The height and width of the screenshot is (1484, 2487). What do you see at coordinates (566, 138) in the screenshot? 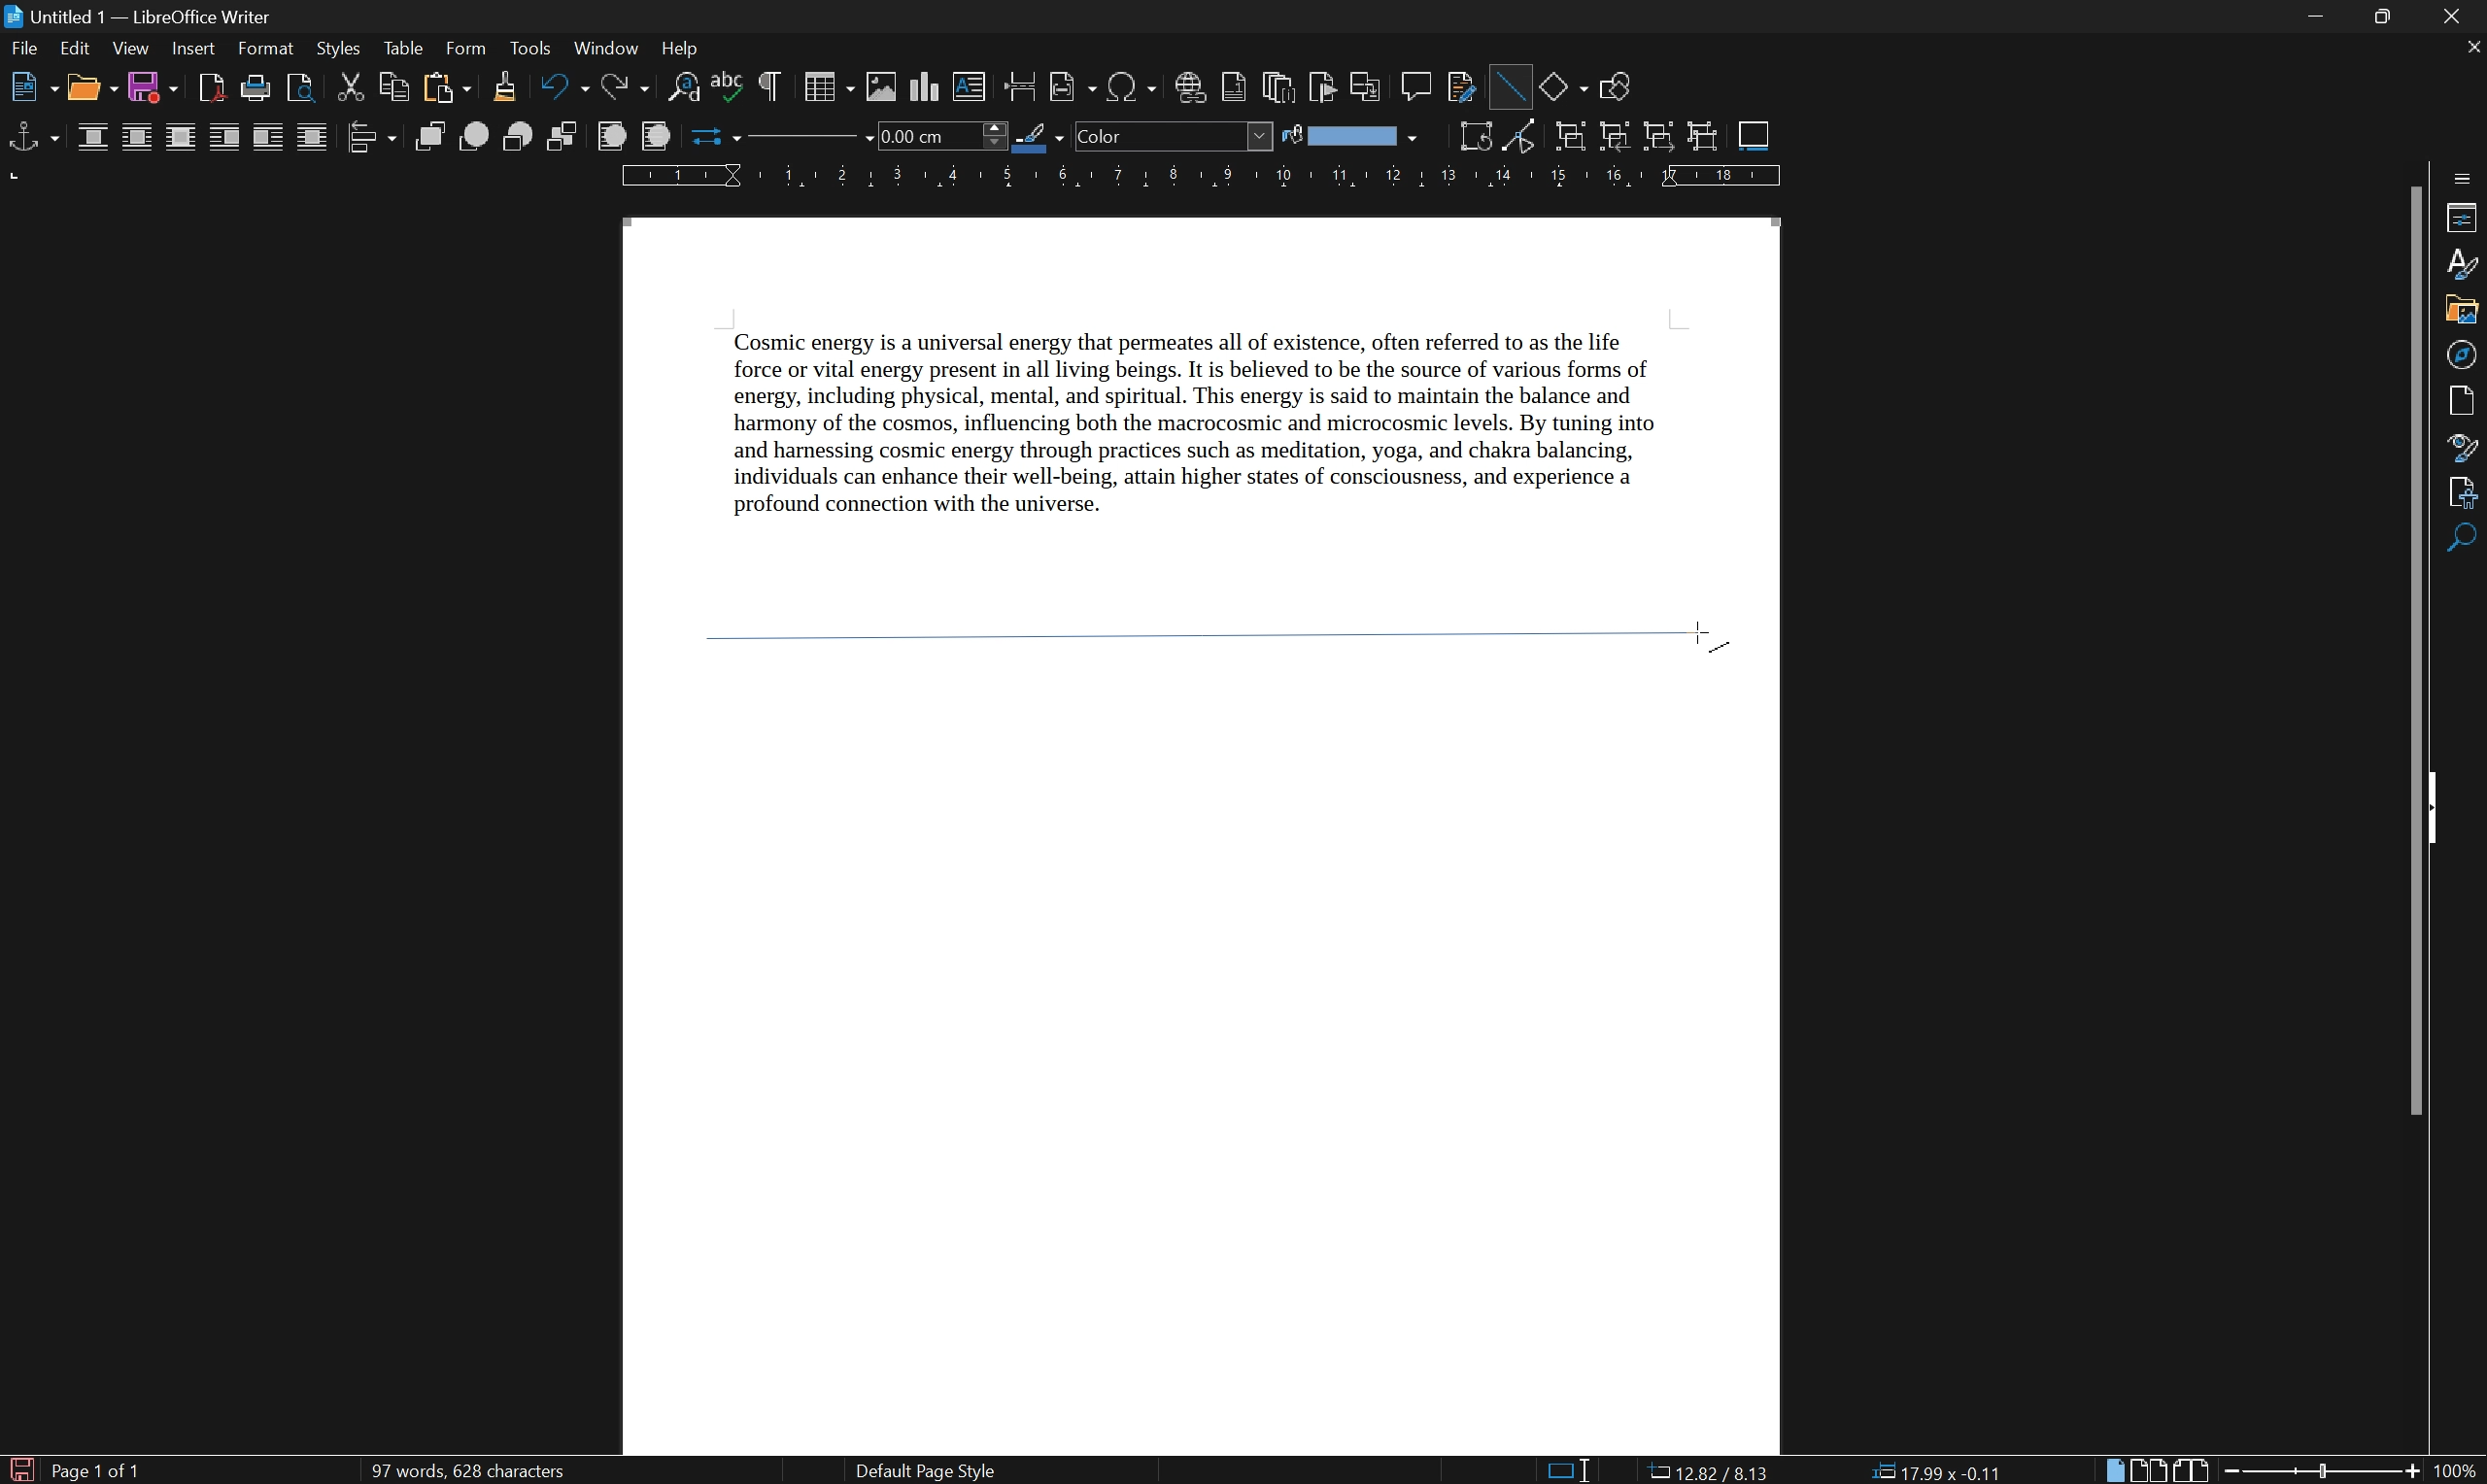
I see `send to back` at bounding box center [566, 138].